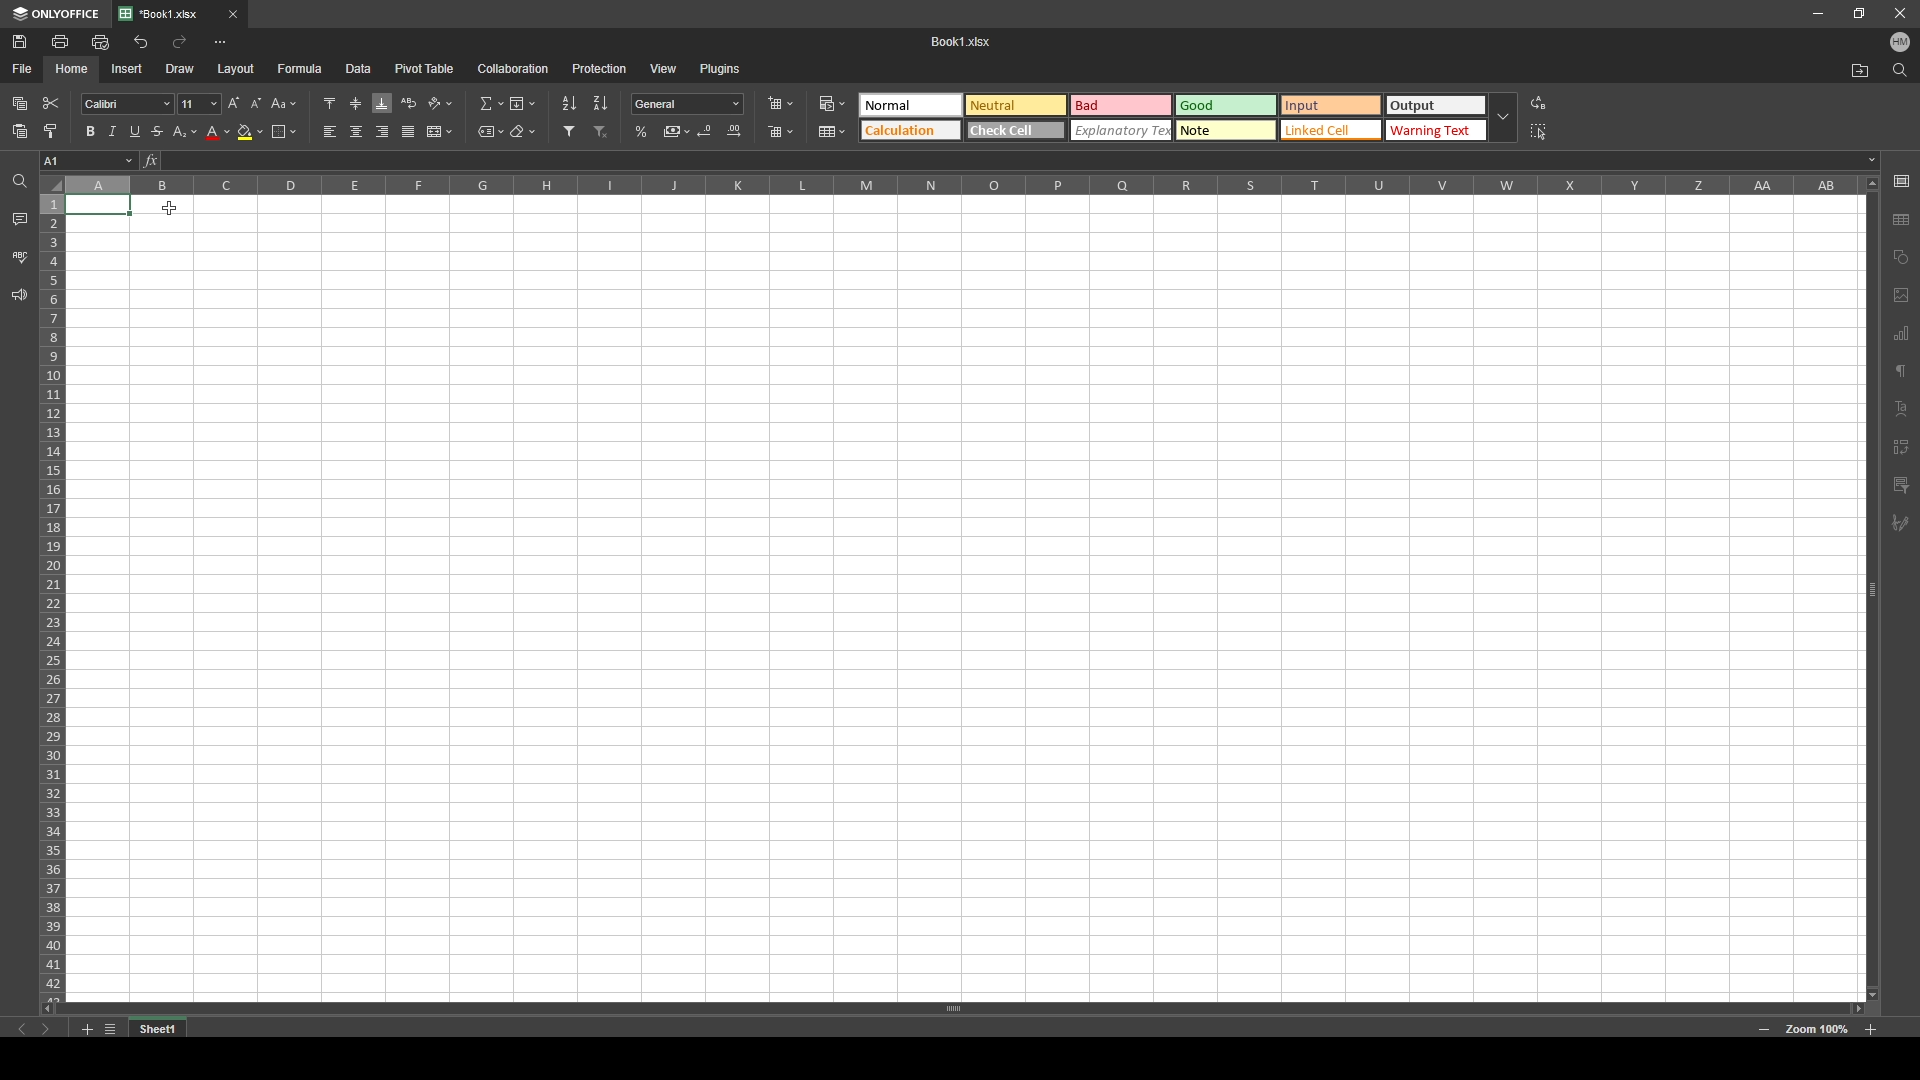  I want to click on resize, so click(1857, 14).